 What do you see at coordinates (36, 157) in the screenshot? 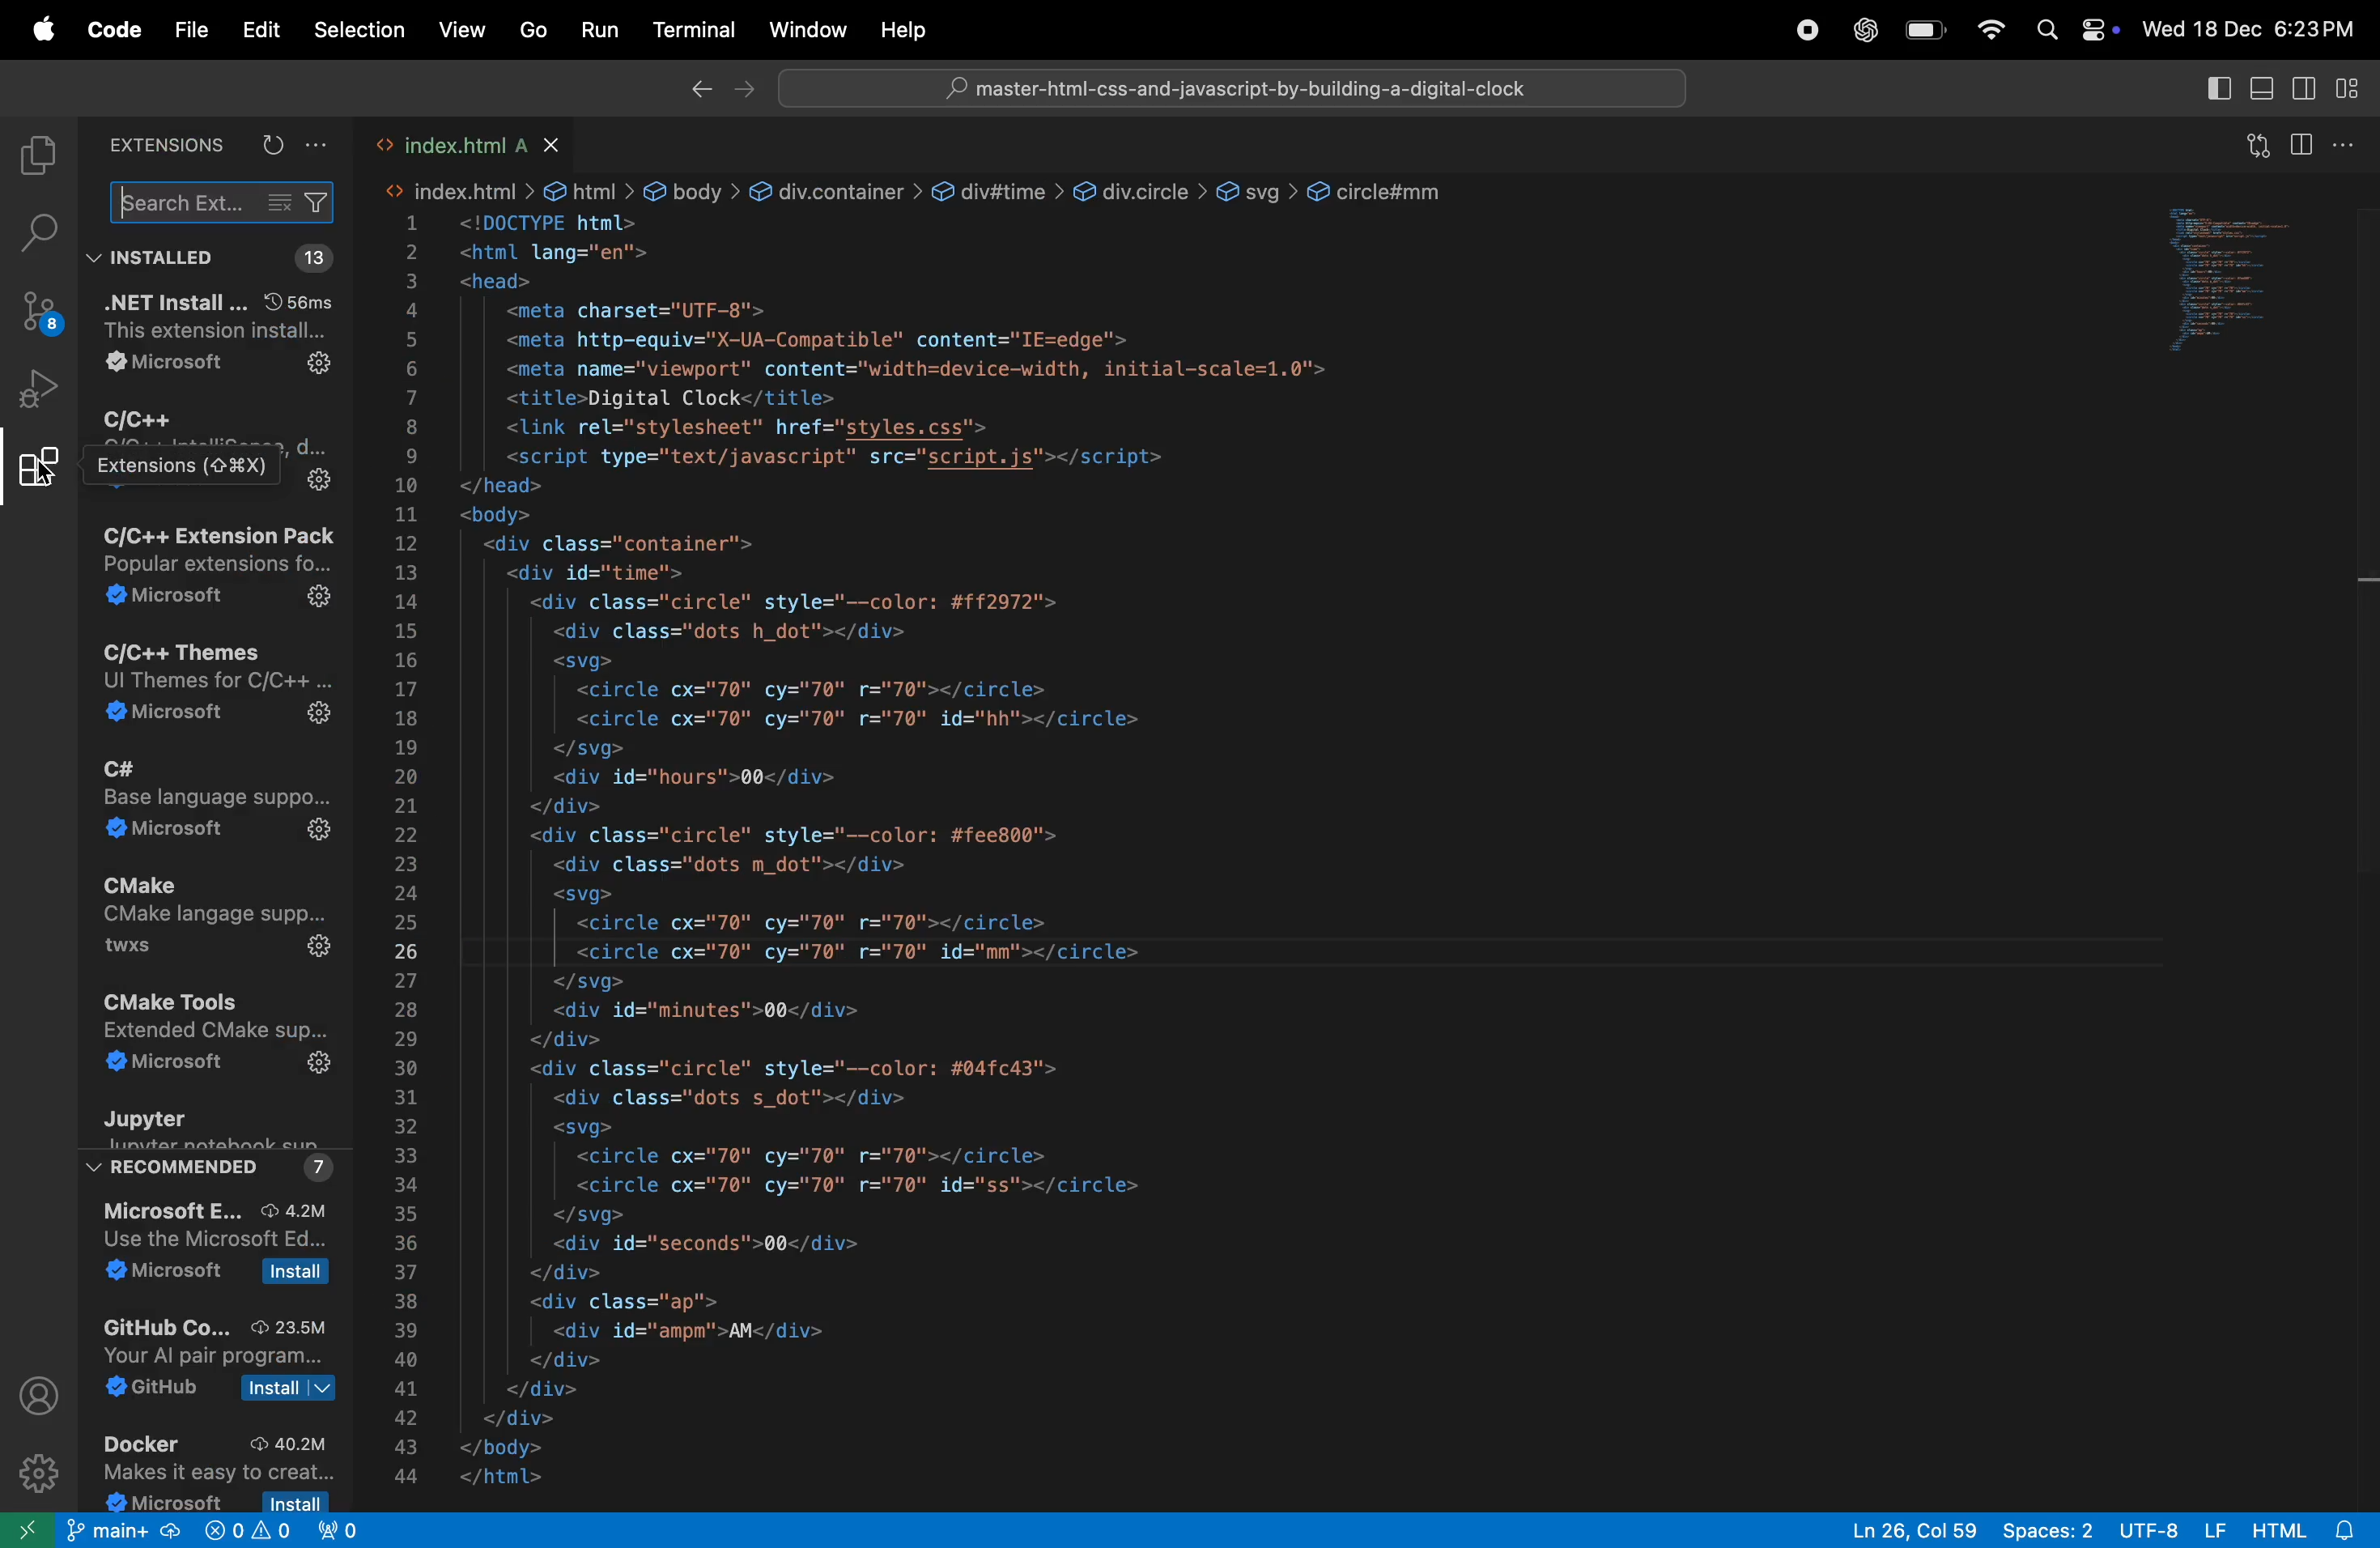
I see `explore` at bounding box center [36, 157].